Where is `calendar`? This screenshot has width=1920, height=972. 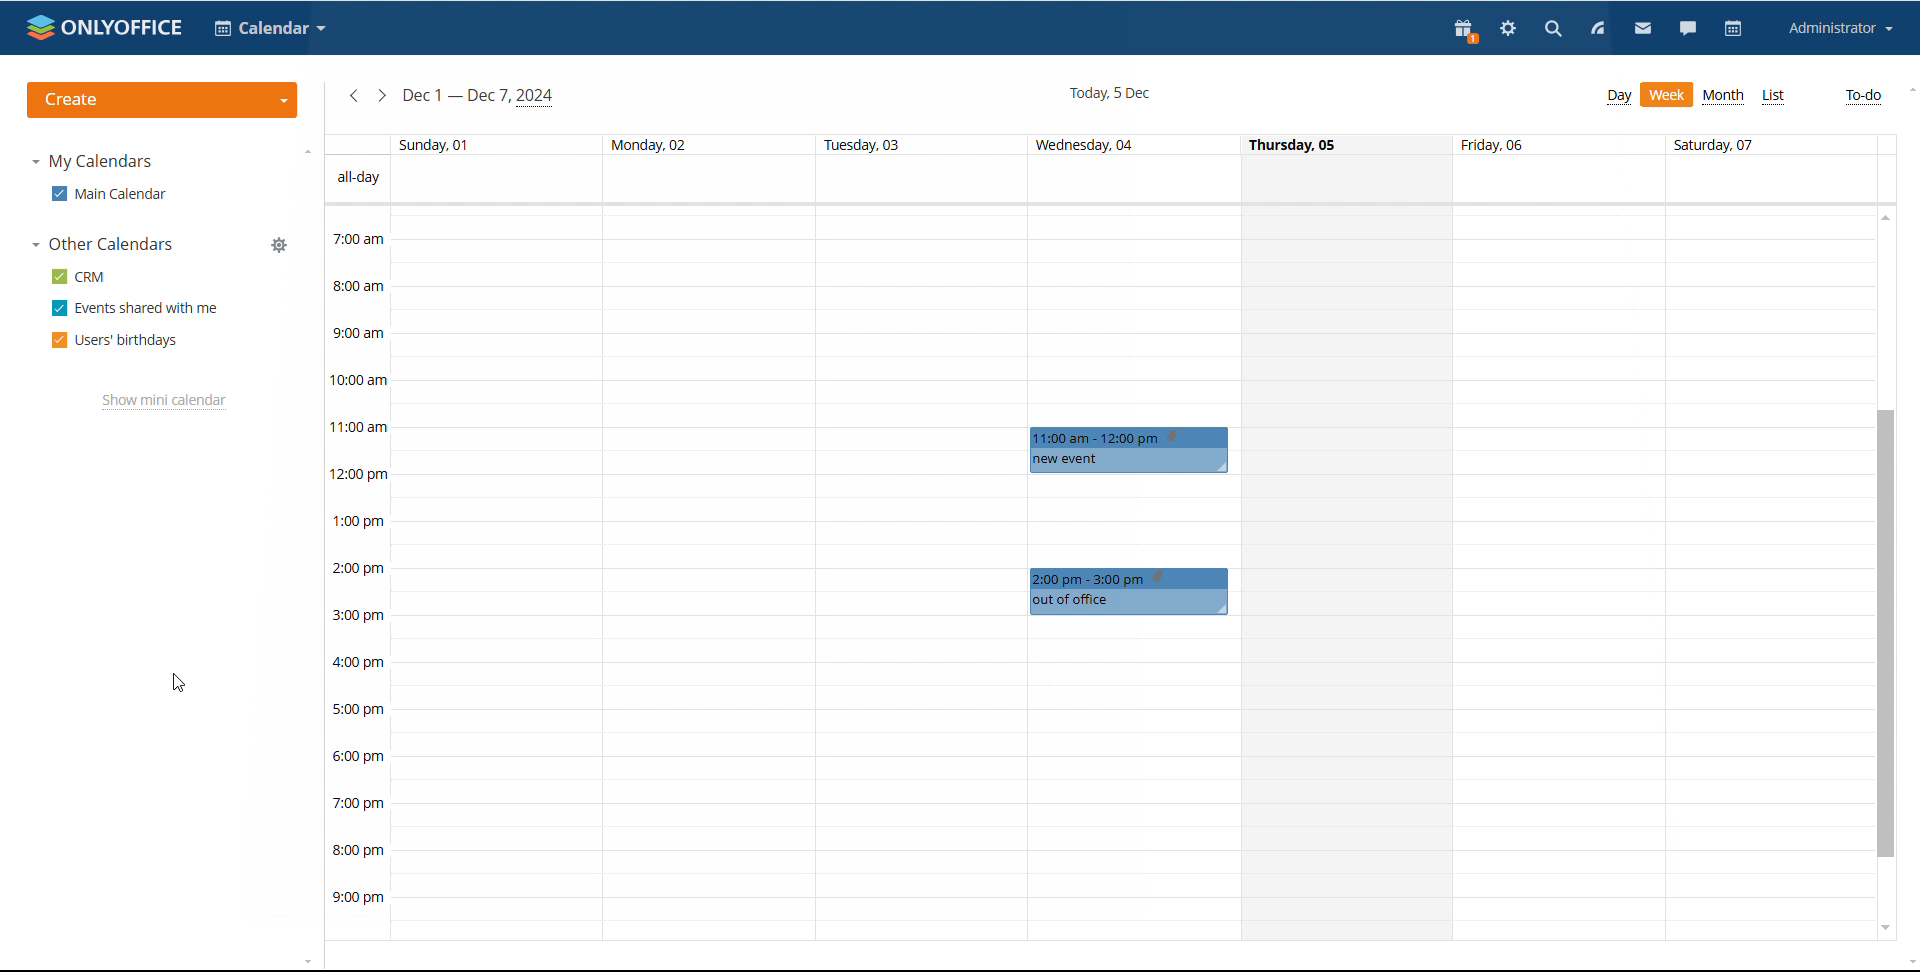 calendar is located at coordinates (1736, 30).